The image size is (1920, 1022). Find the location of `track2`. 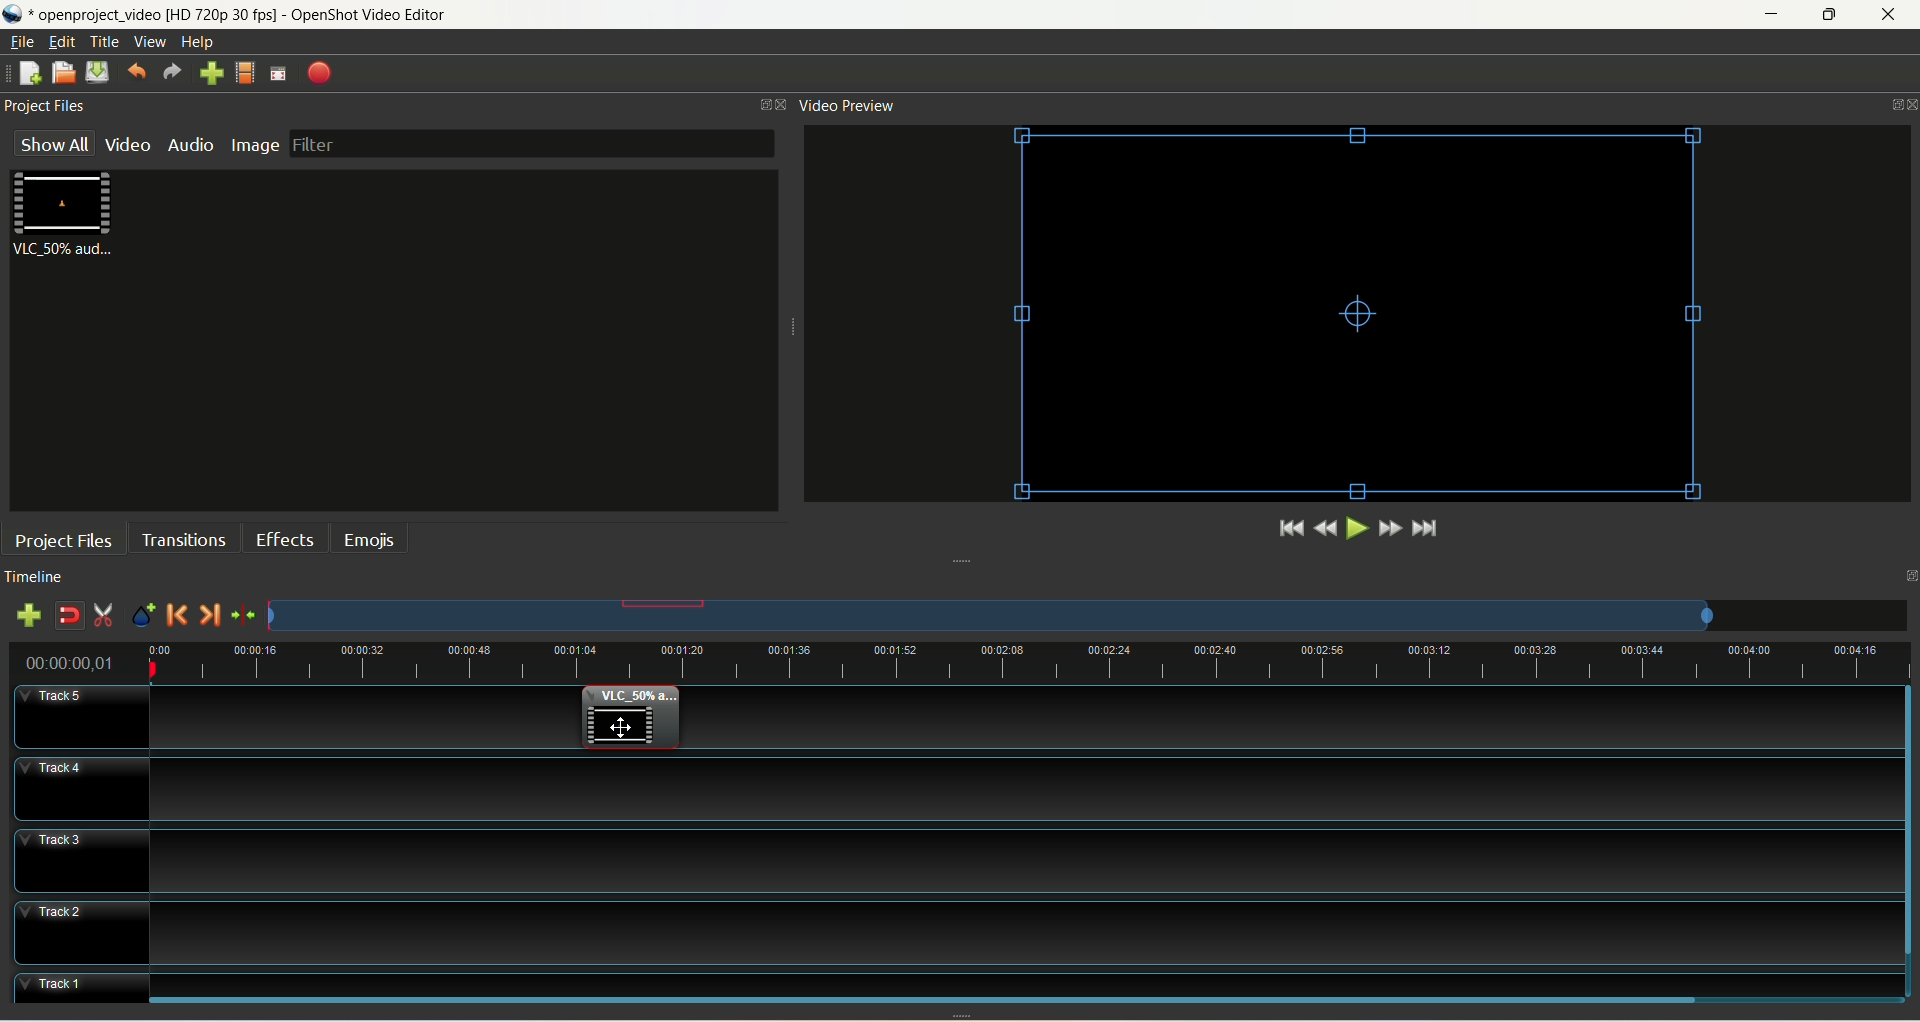

track2 is located at coordinates (81, 933).